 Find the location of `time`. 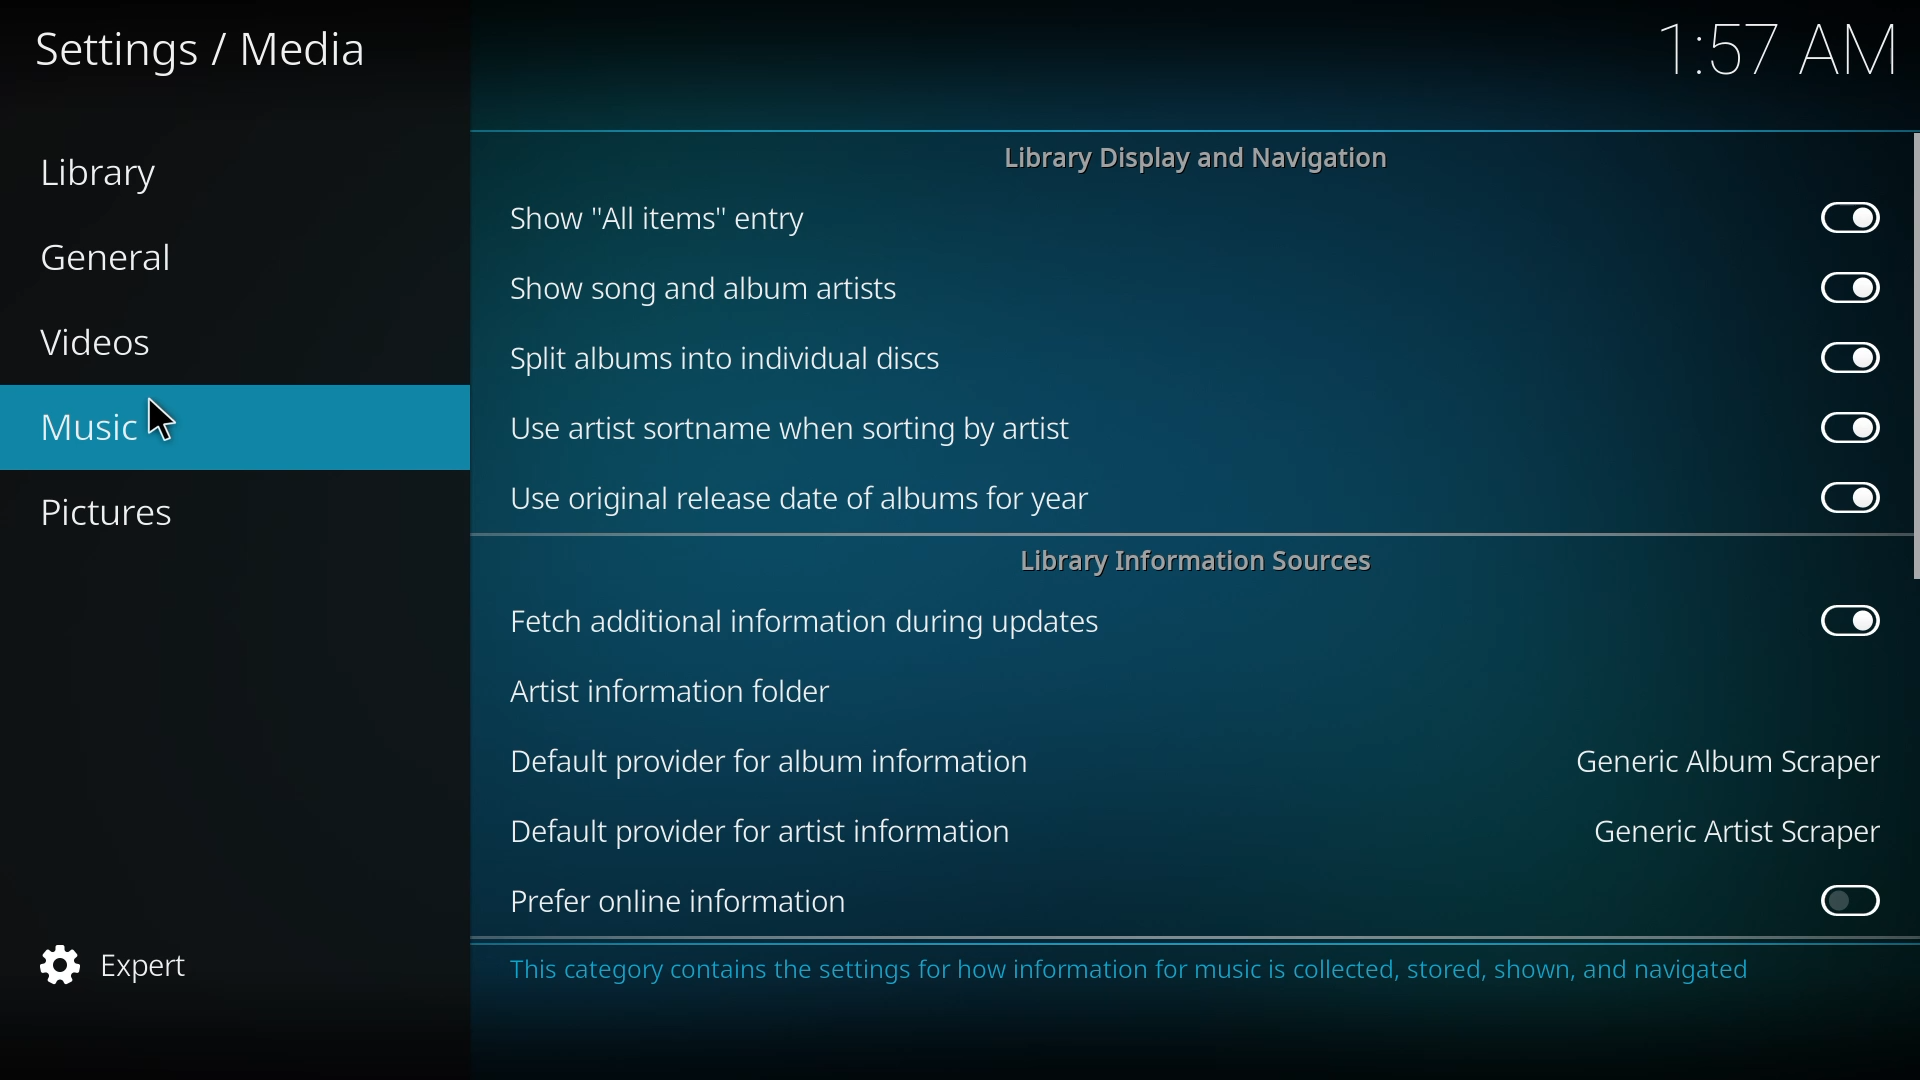

time is located at coordinates (1780, 52).